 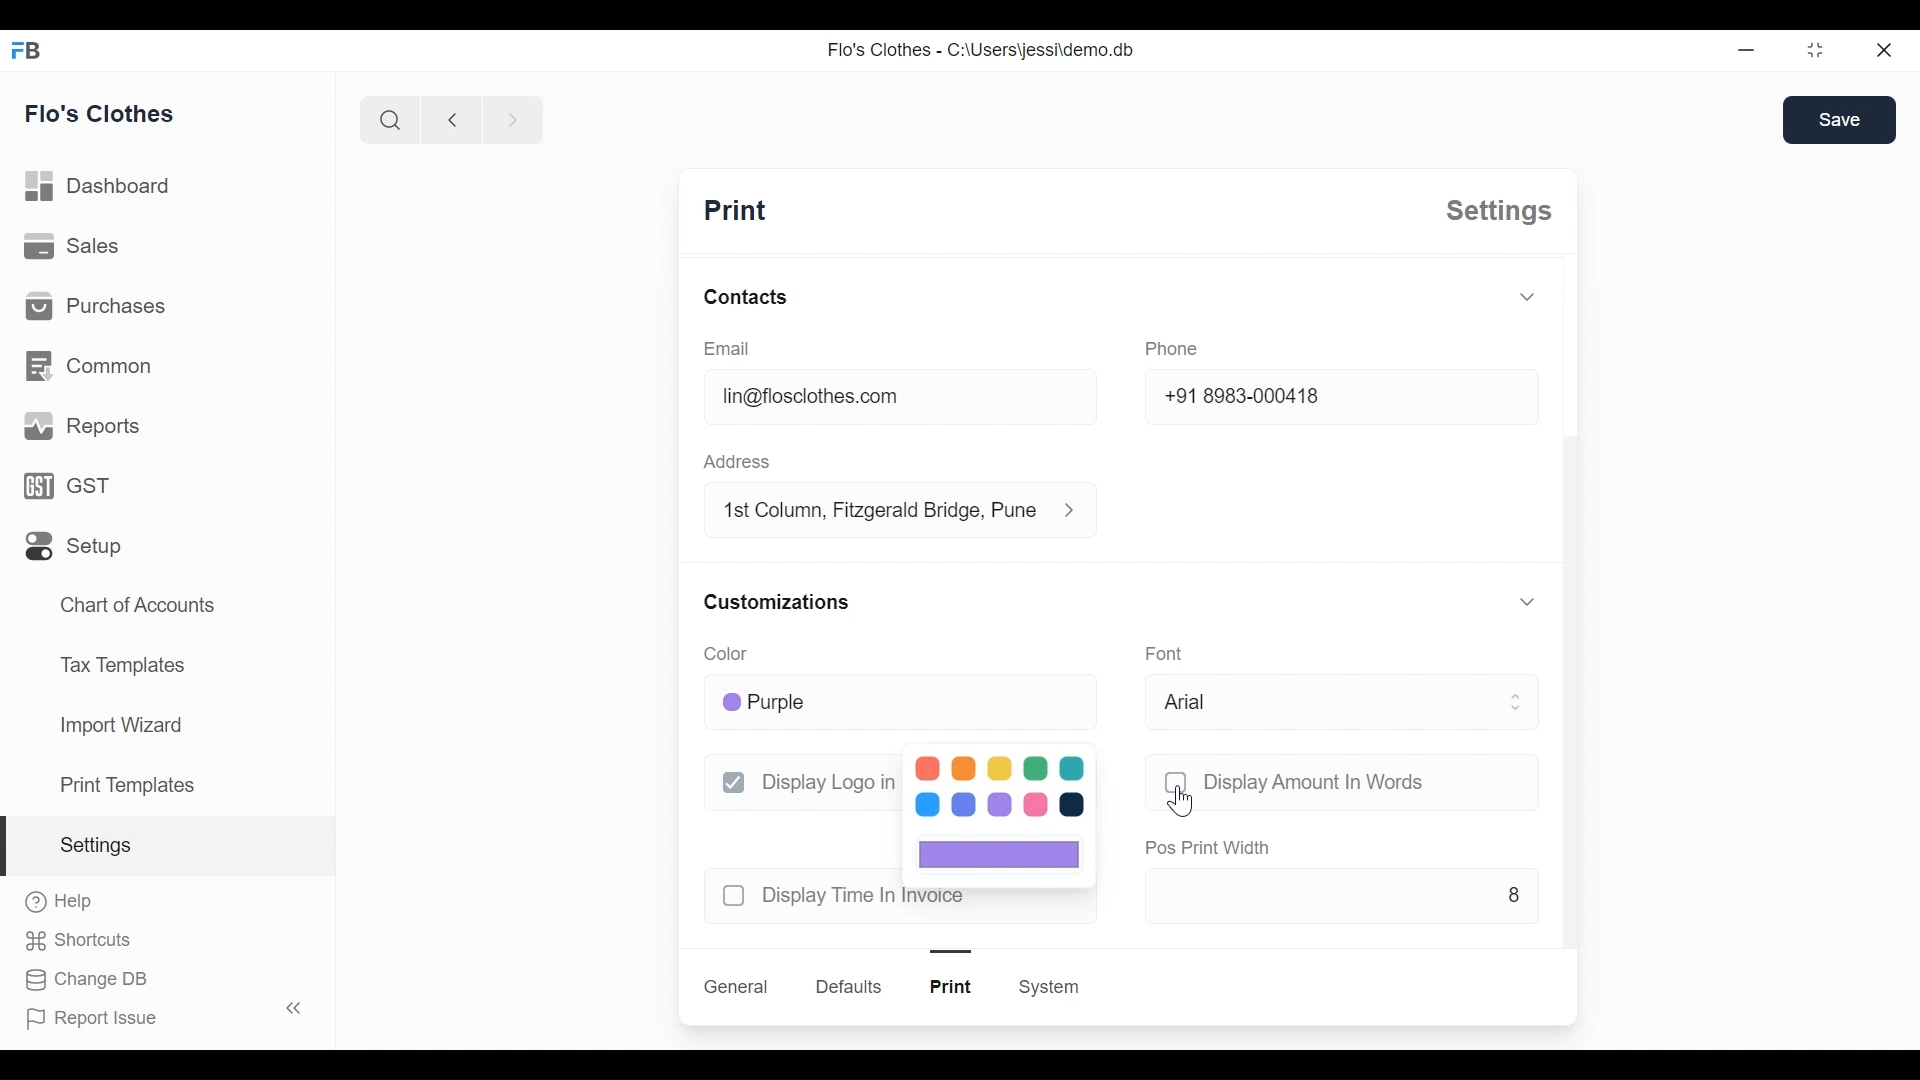 I want to click on color 10, so click(x=1071, y=804).